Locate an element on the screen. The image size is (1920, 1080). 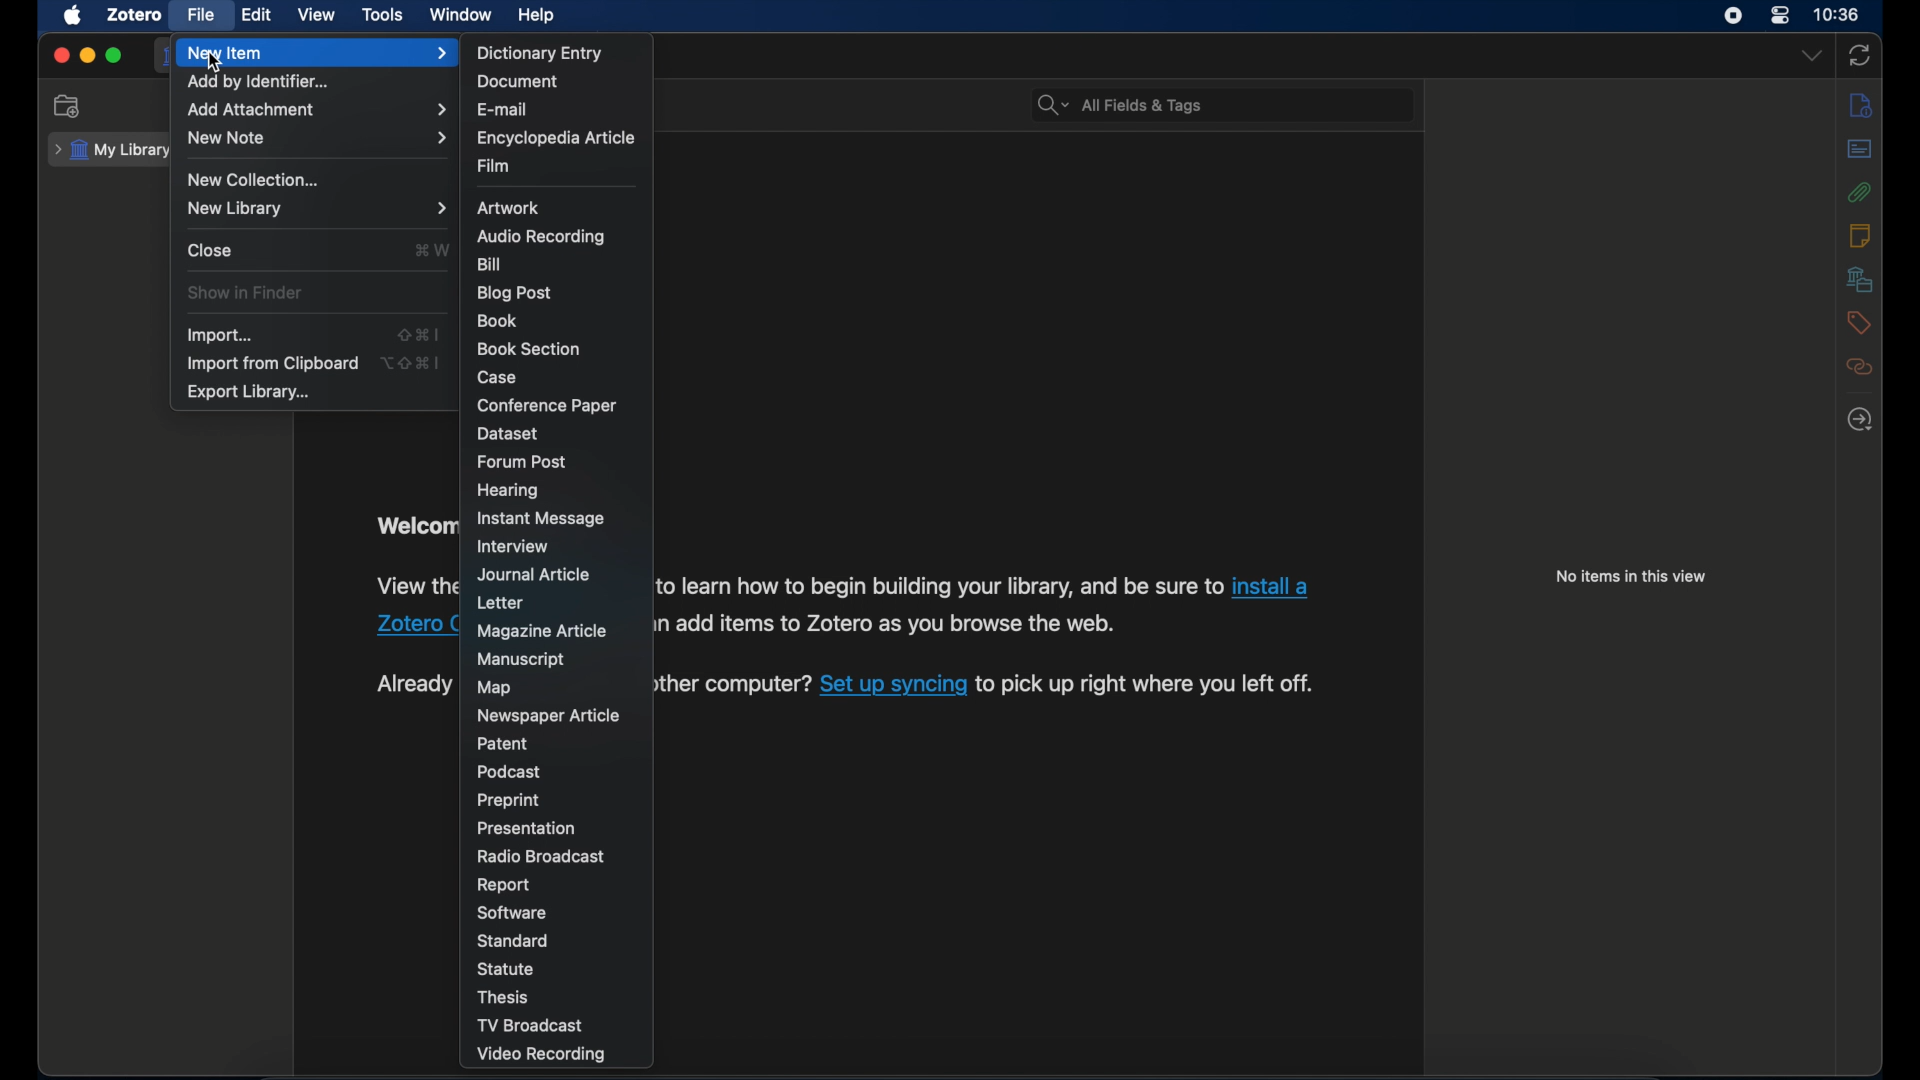
podcast is located at coordinates (509, 772).